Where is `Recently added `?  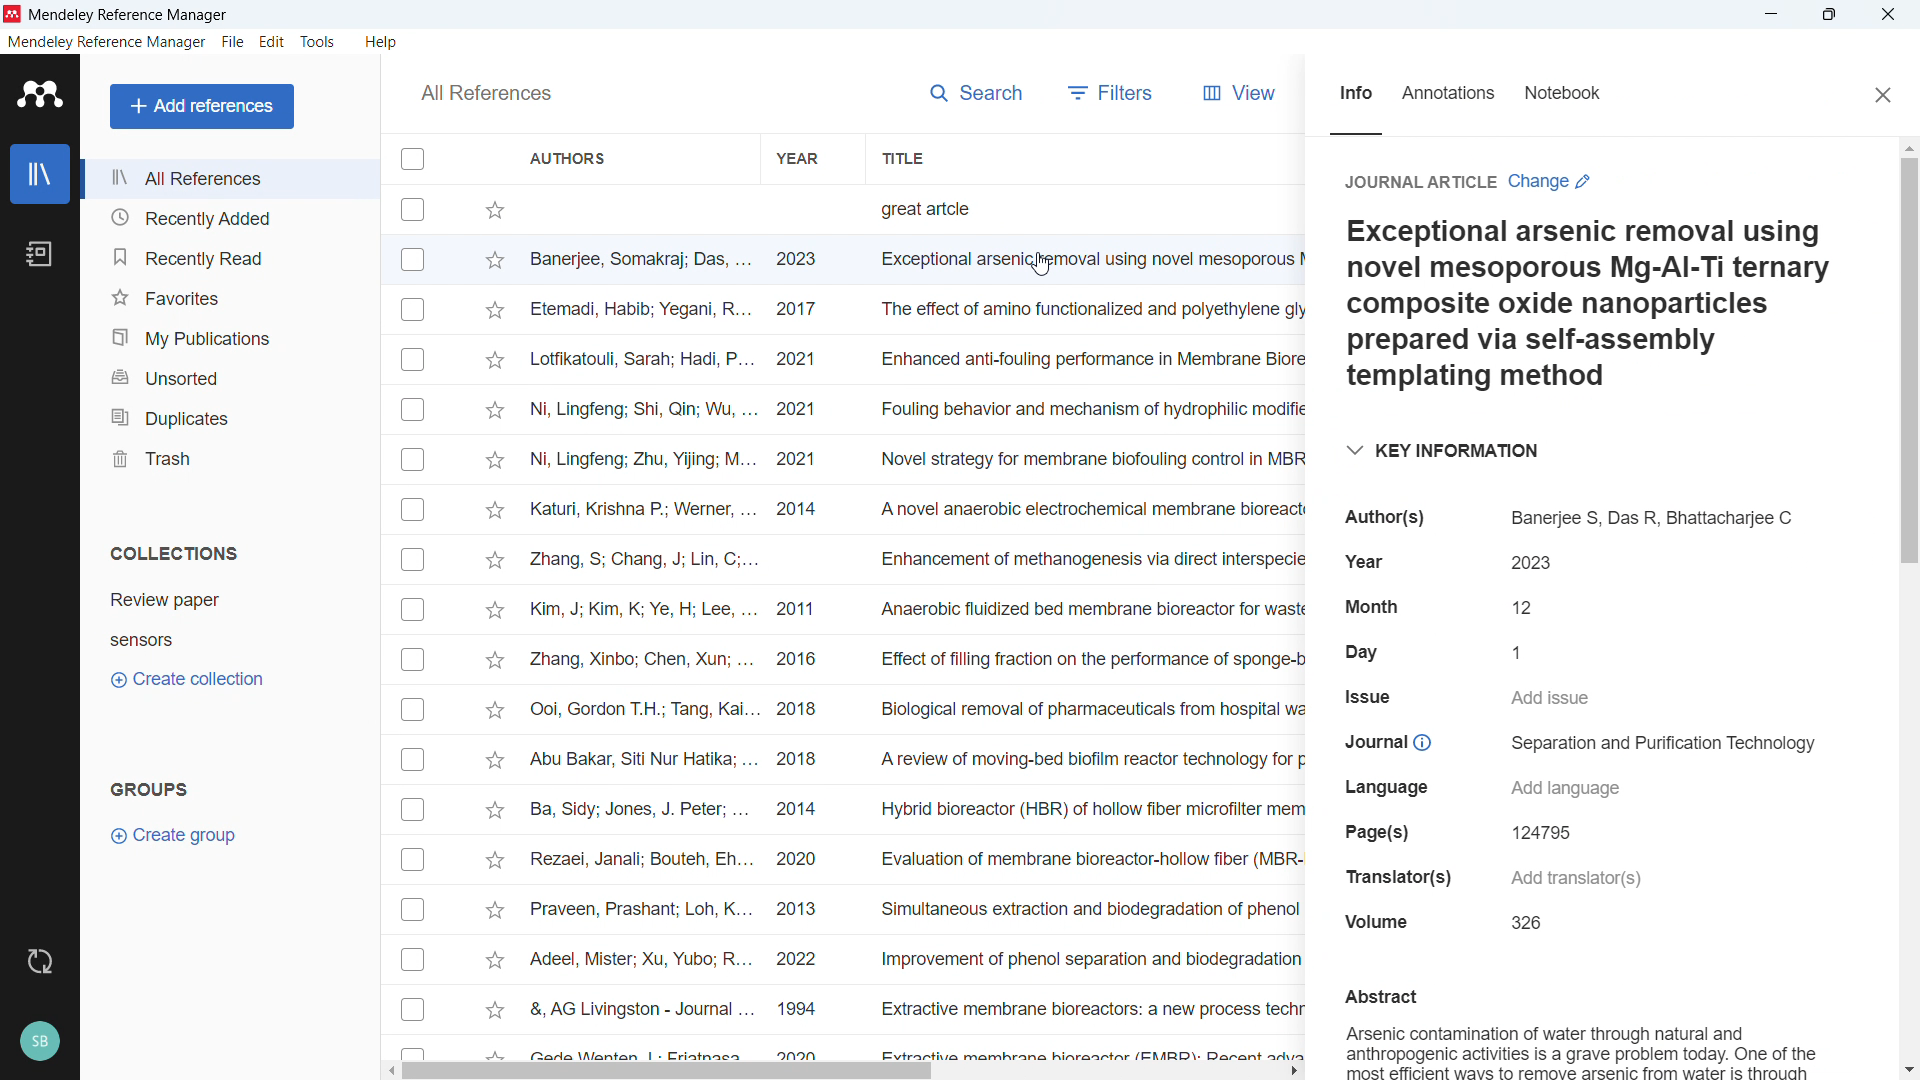 Recently added  is located at coordinates (225, 216).